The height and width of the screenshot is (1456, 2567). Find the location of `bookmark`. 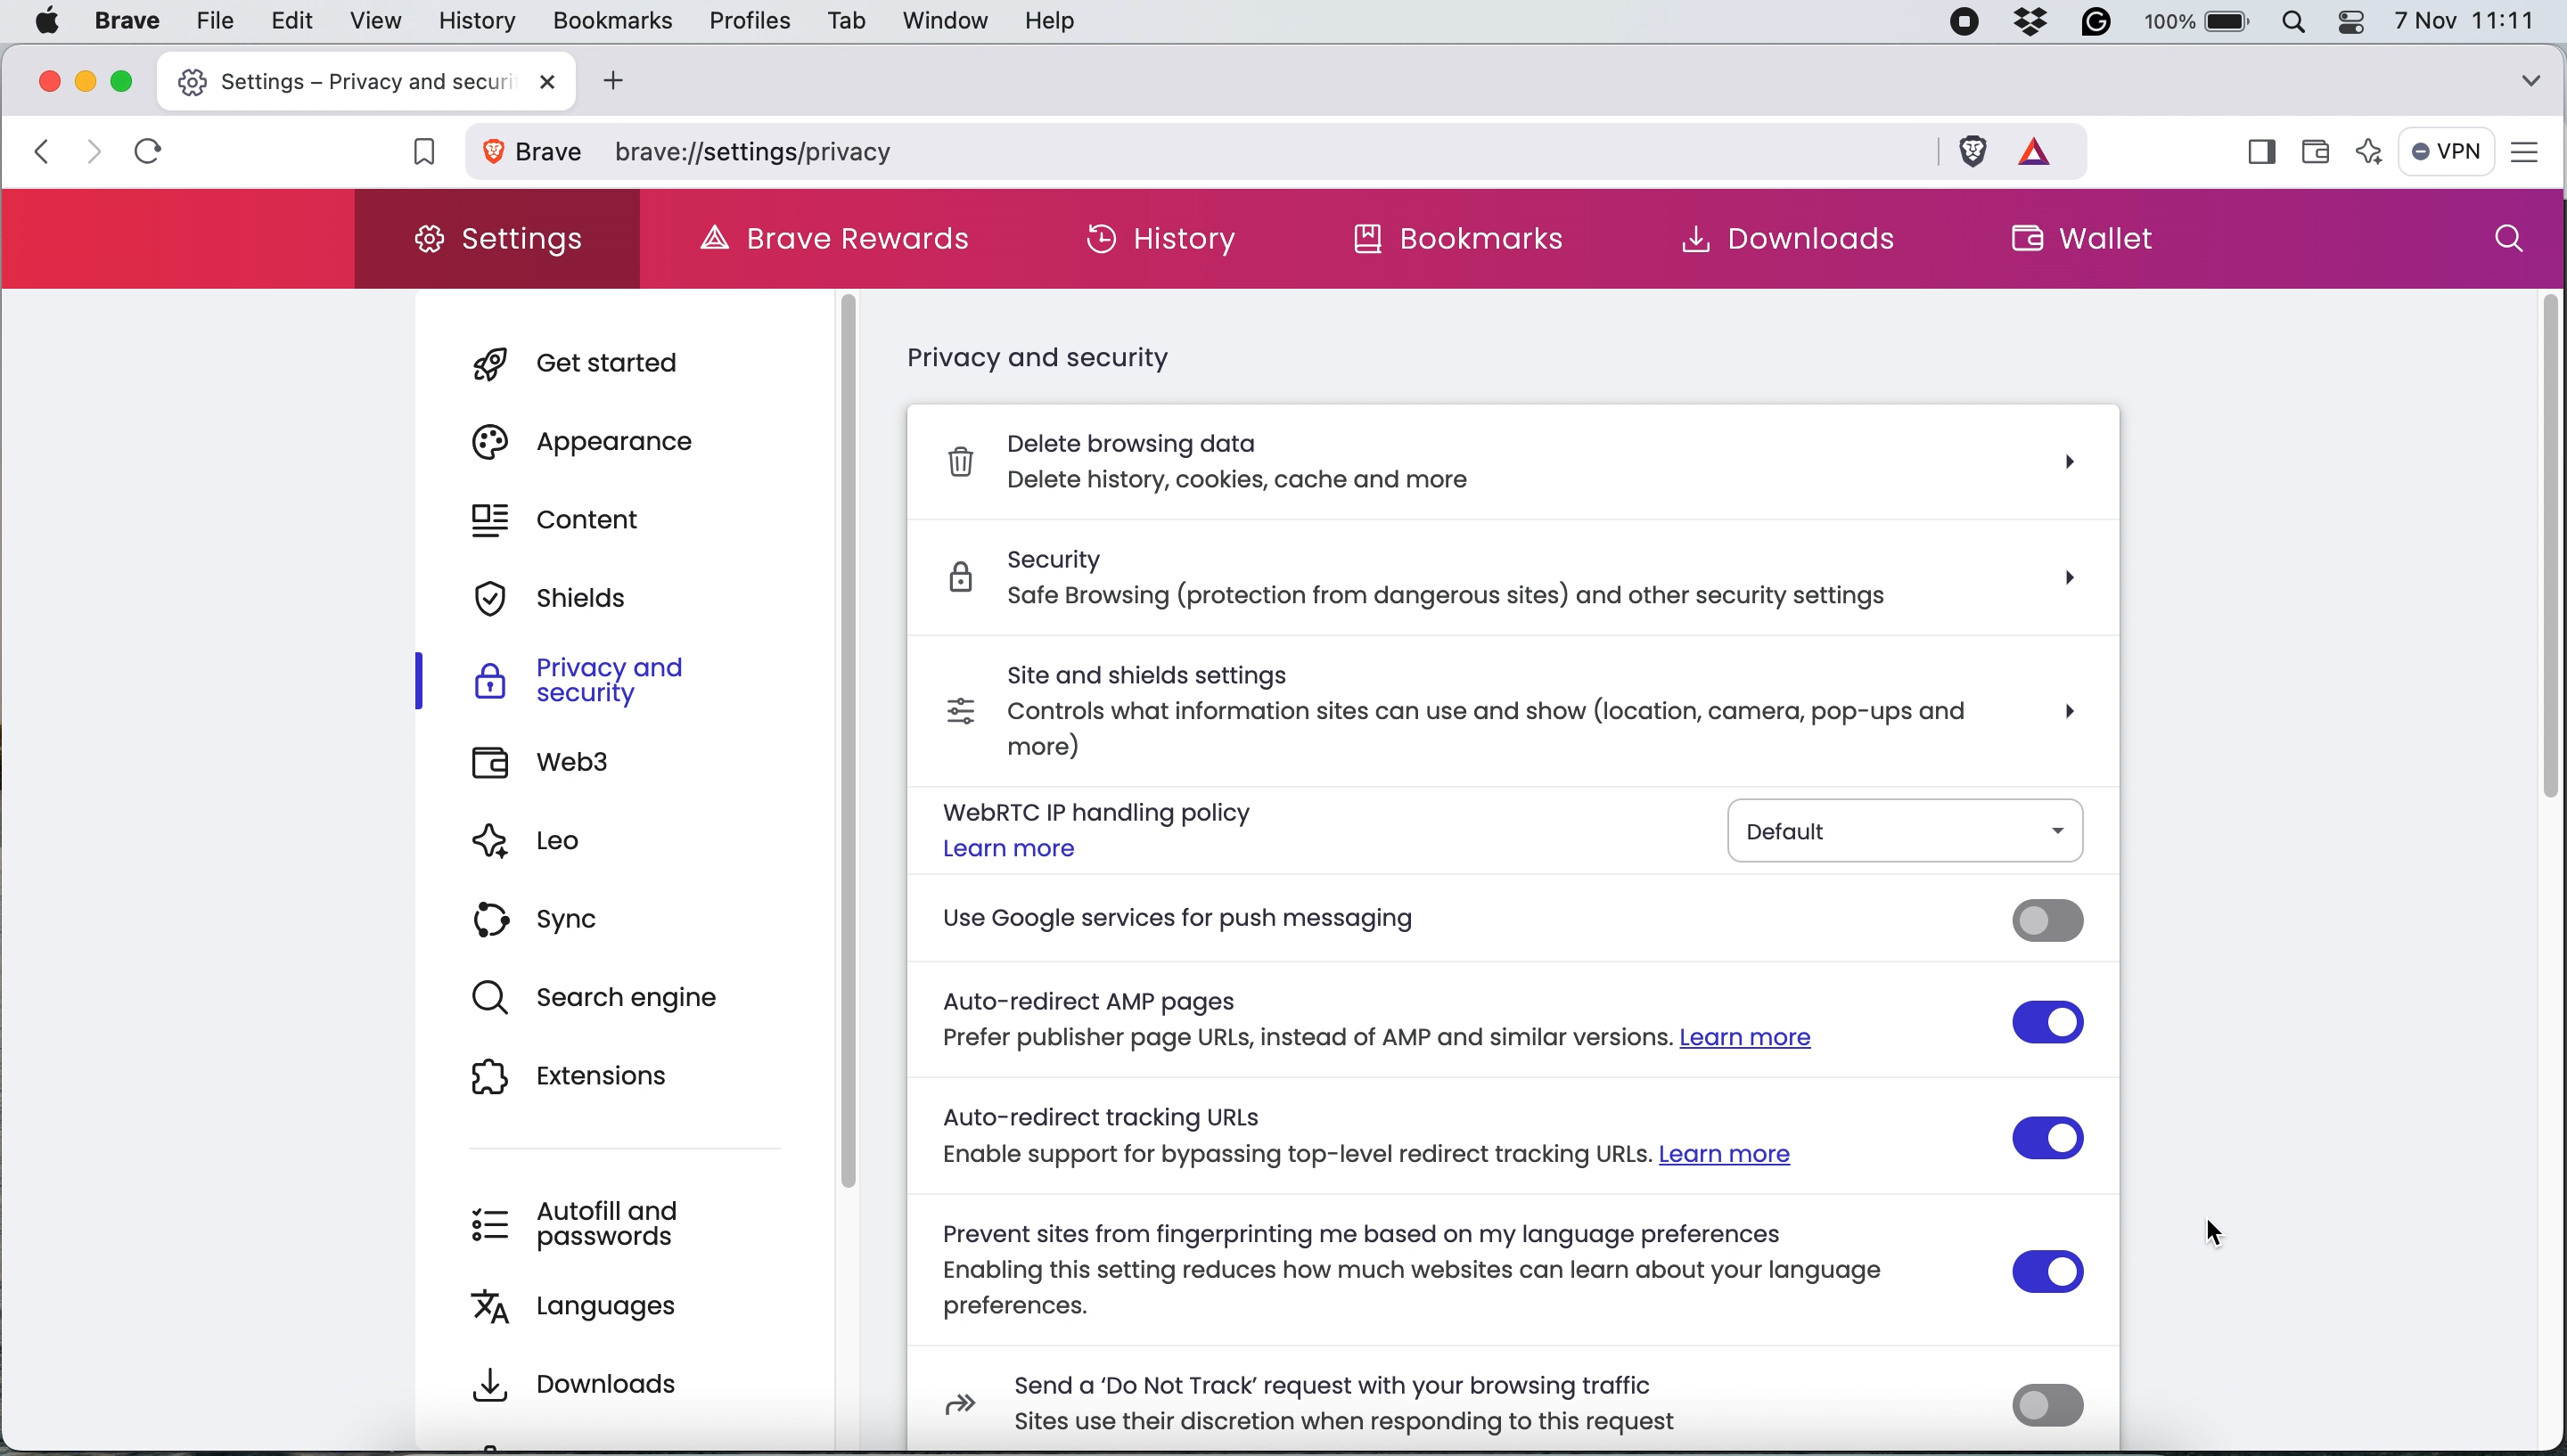

bookmark is located at coordinates (415, 155).